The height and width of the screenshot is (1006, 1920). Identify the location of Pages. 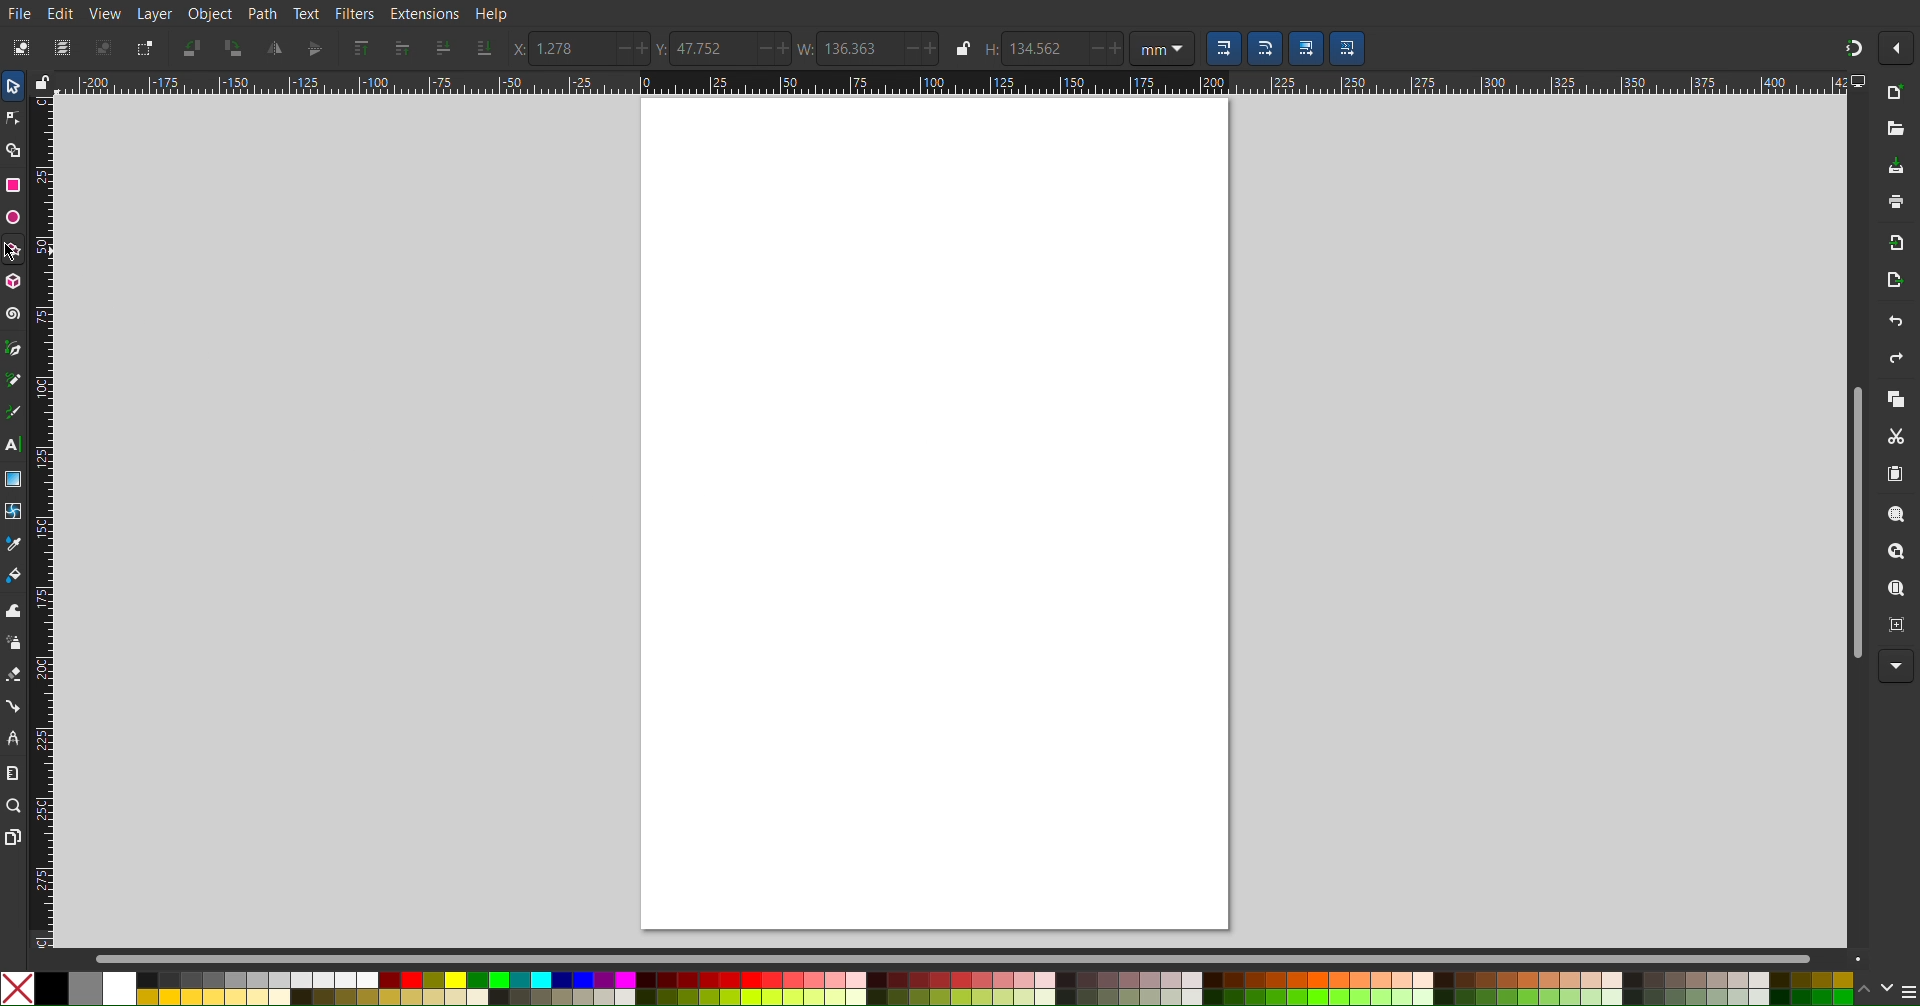
(12, 838).